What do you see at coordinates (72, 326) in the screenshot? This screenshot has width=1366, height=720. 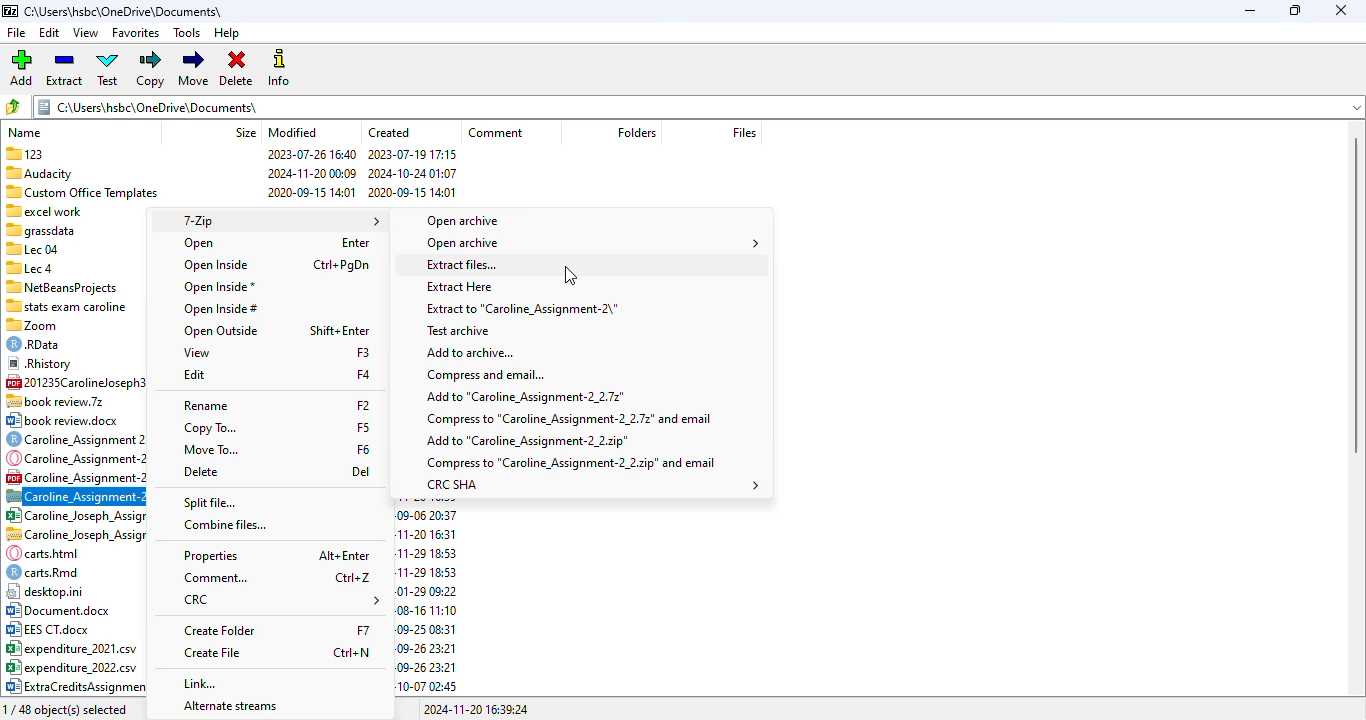 I see `208 Zoom 2022-01-20 10:44 2020-10-02 00:42` at bounding box center [72, 326].